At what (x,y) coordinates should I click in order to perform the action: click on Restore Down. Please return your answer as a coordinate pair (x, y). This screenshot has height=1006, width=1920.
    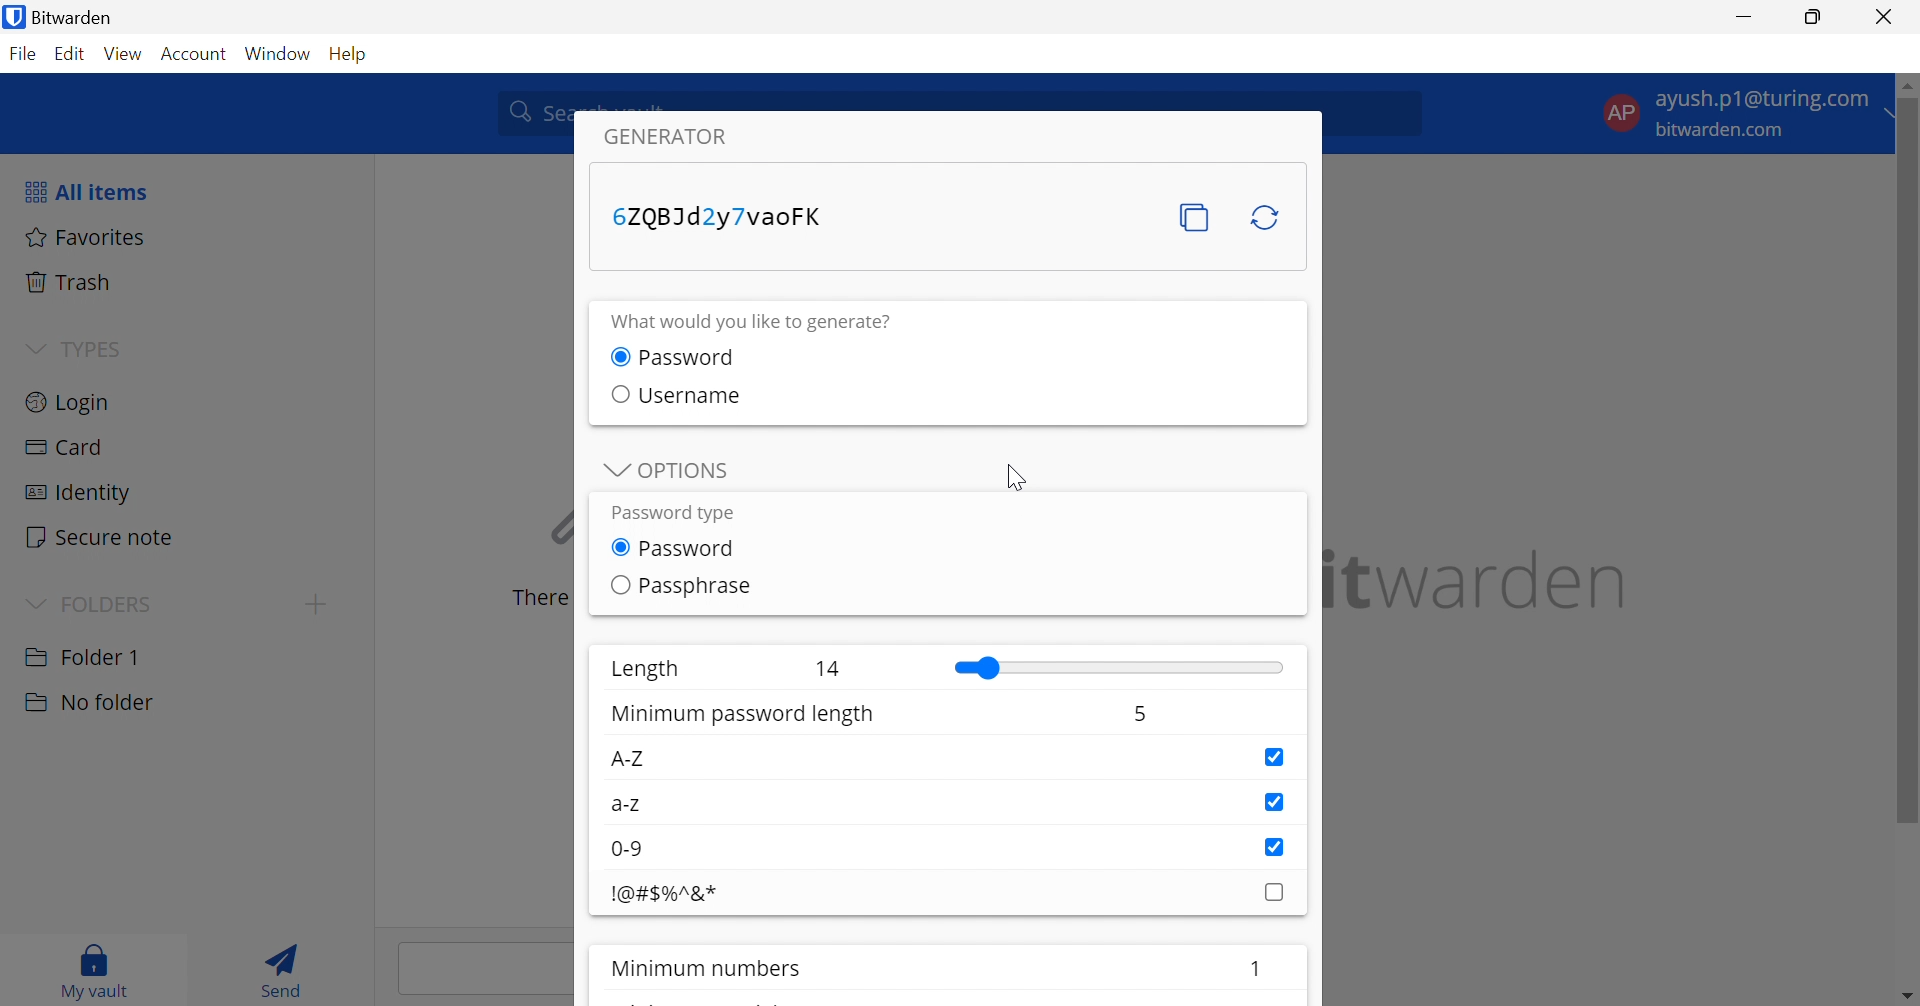
    Looking at the image, I should click on (1814, 17).